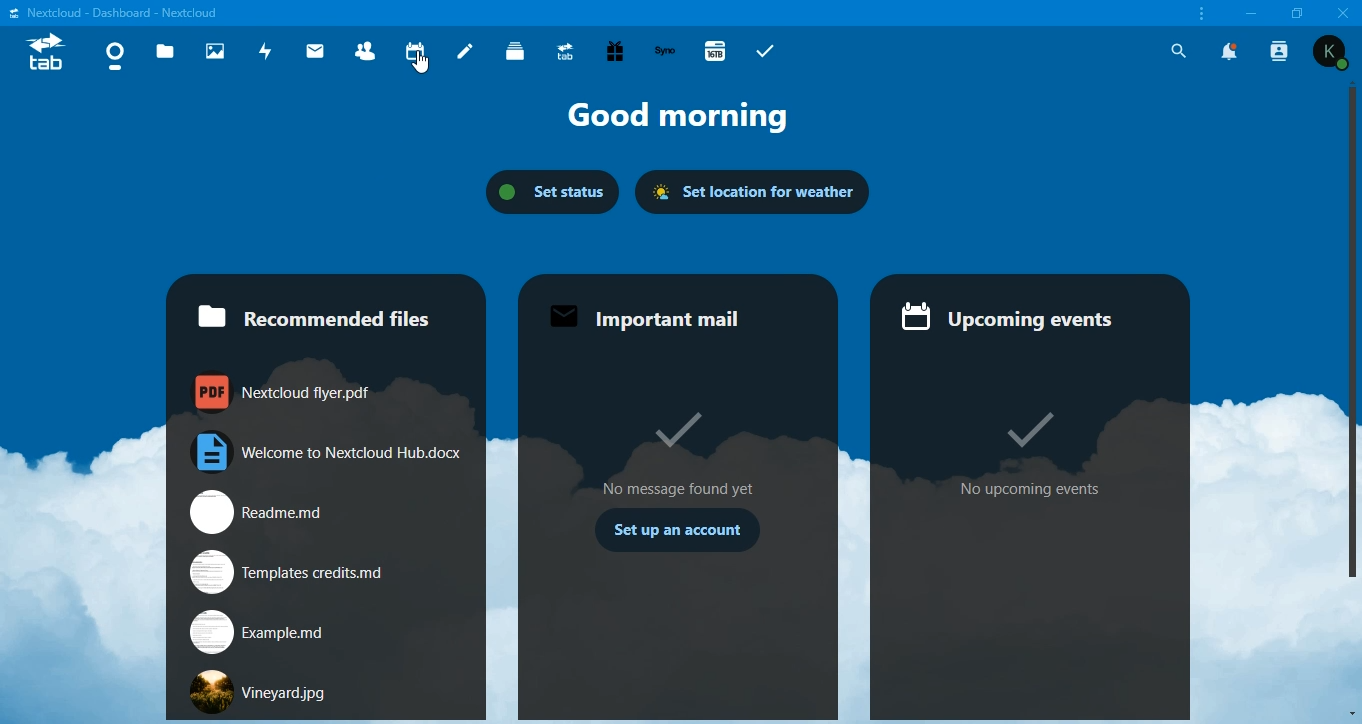  Describe the element at coordinates (306, 511) in the screenshot. I see `readme.md` at that location.